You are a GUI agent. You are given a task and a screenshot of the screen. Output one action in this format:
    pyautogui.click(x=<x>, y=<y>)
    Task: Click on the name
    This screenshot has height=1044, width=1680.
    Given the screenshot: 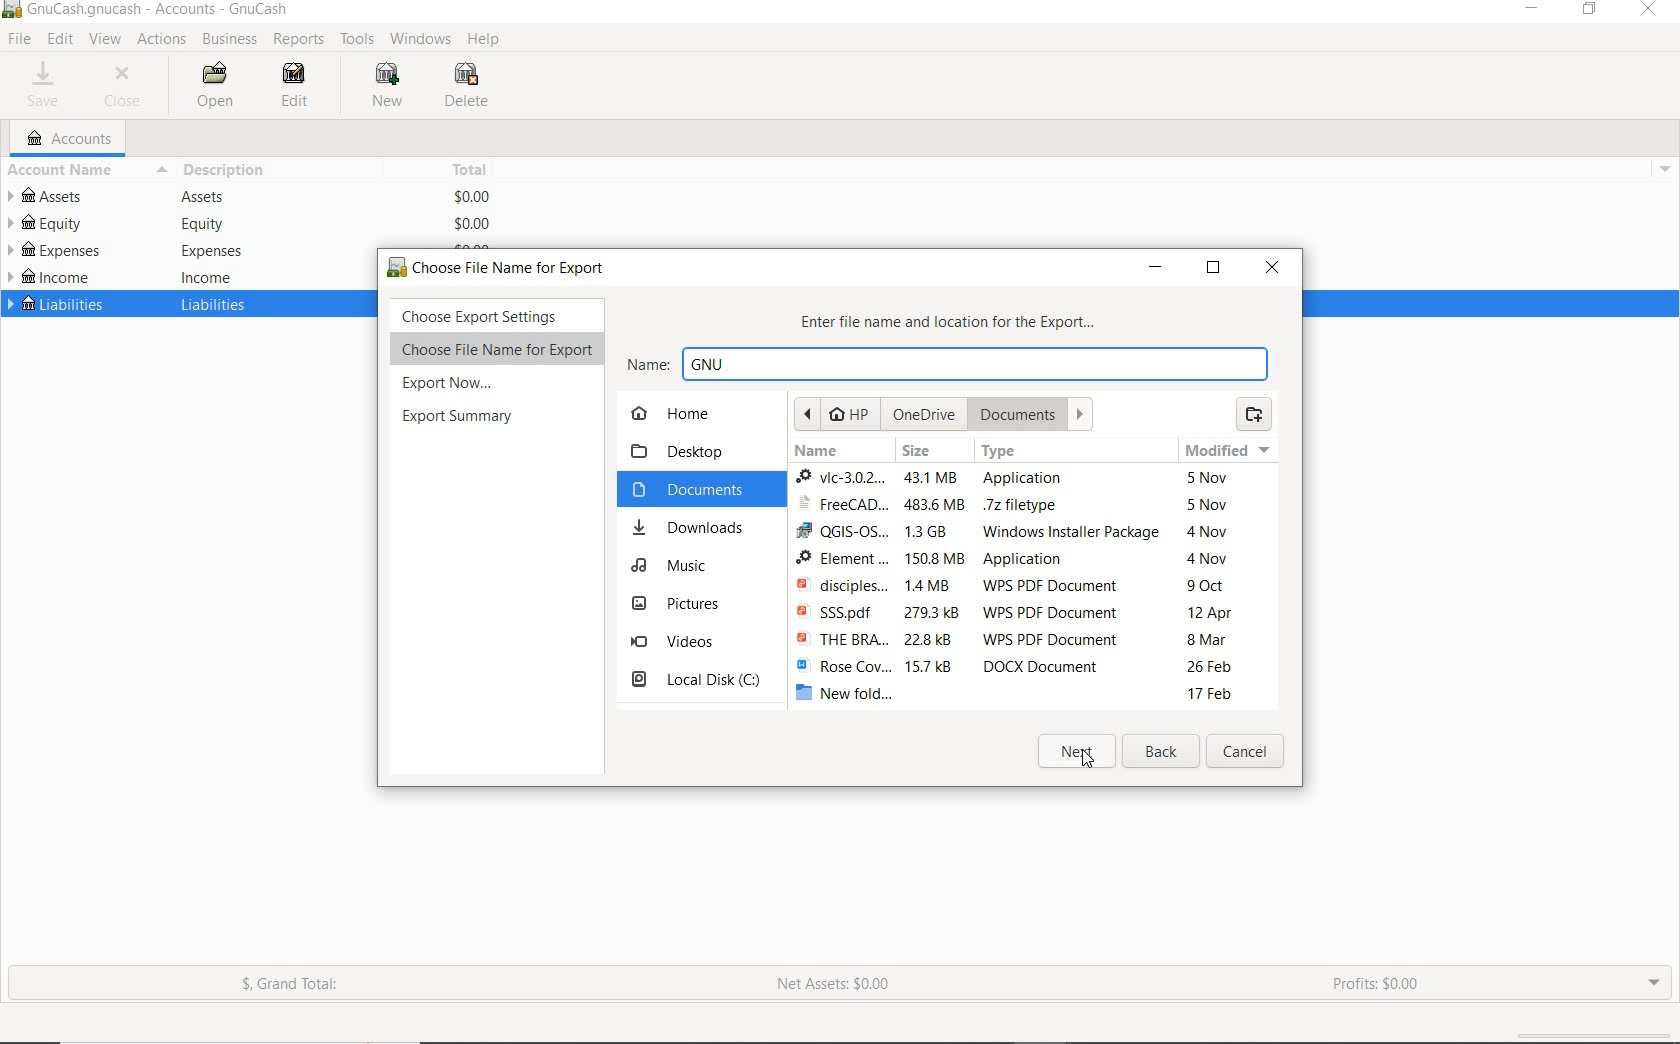 What is the action you would take?
    pyautogui.click(x=951, y=363)
    